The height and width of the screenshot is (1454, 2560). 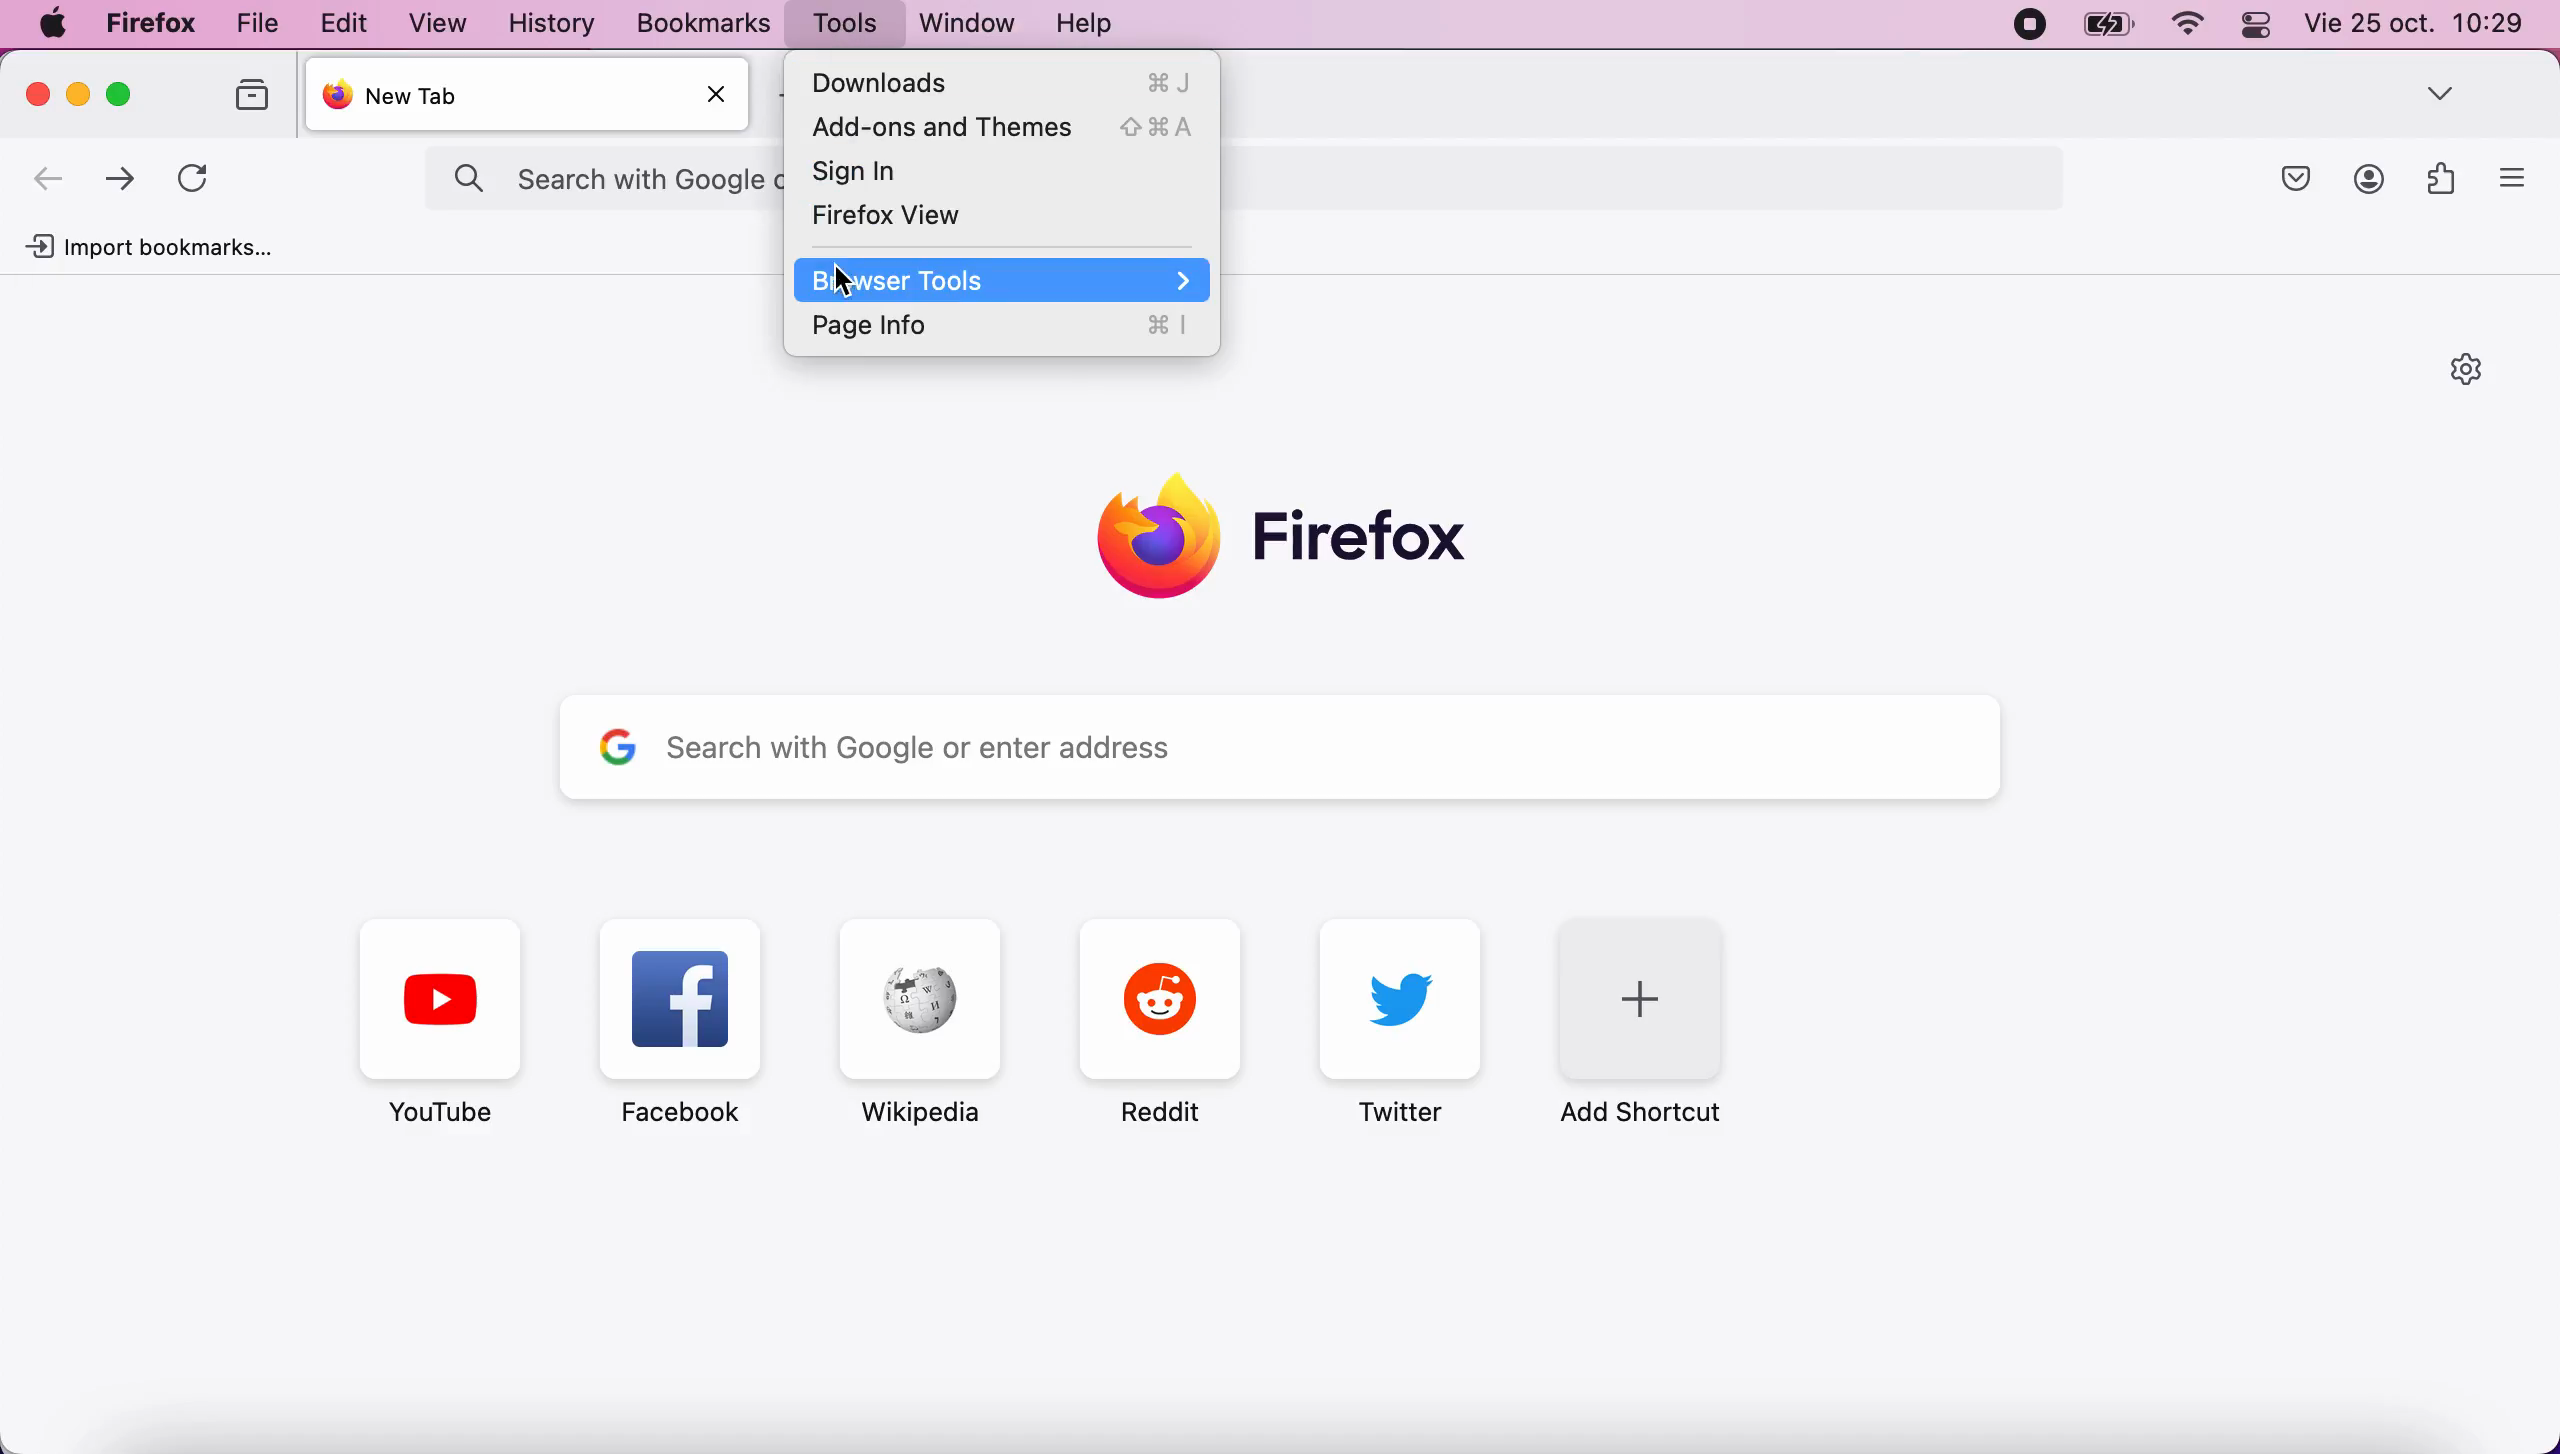 I want to click on Apple menu, so click(x=53, y=23).